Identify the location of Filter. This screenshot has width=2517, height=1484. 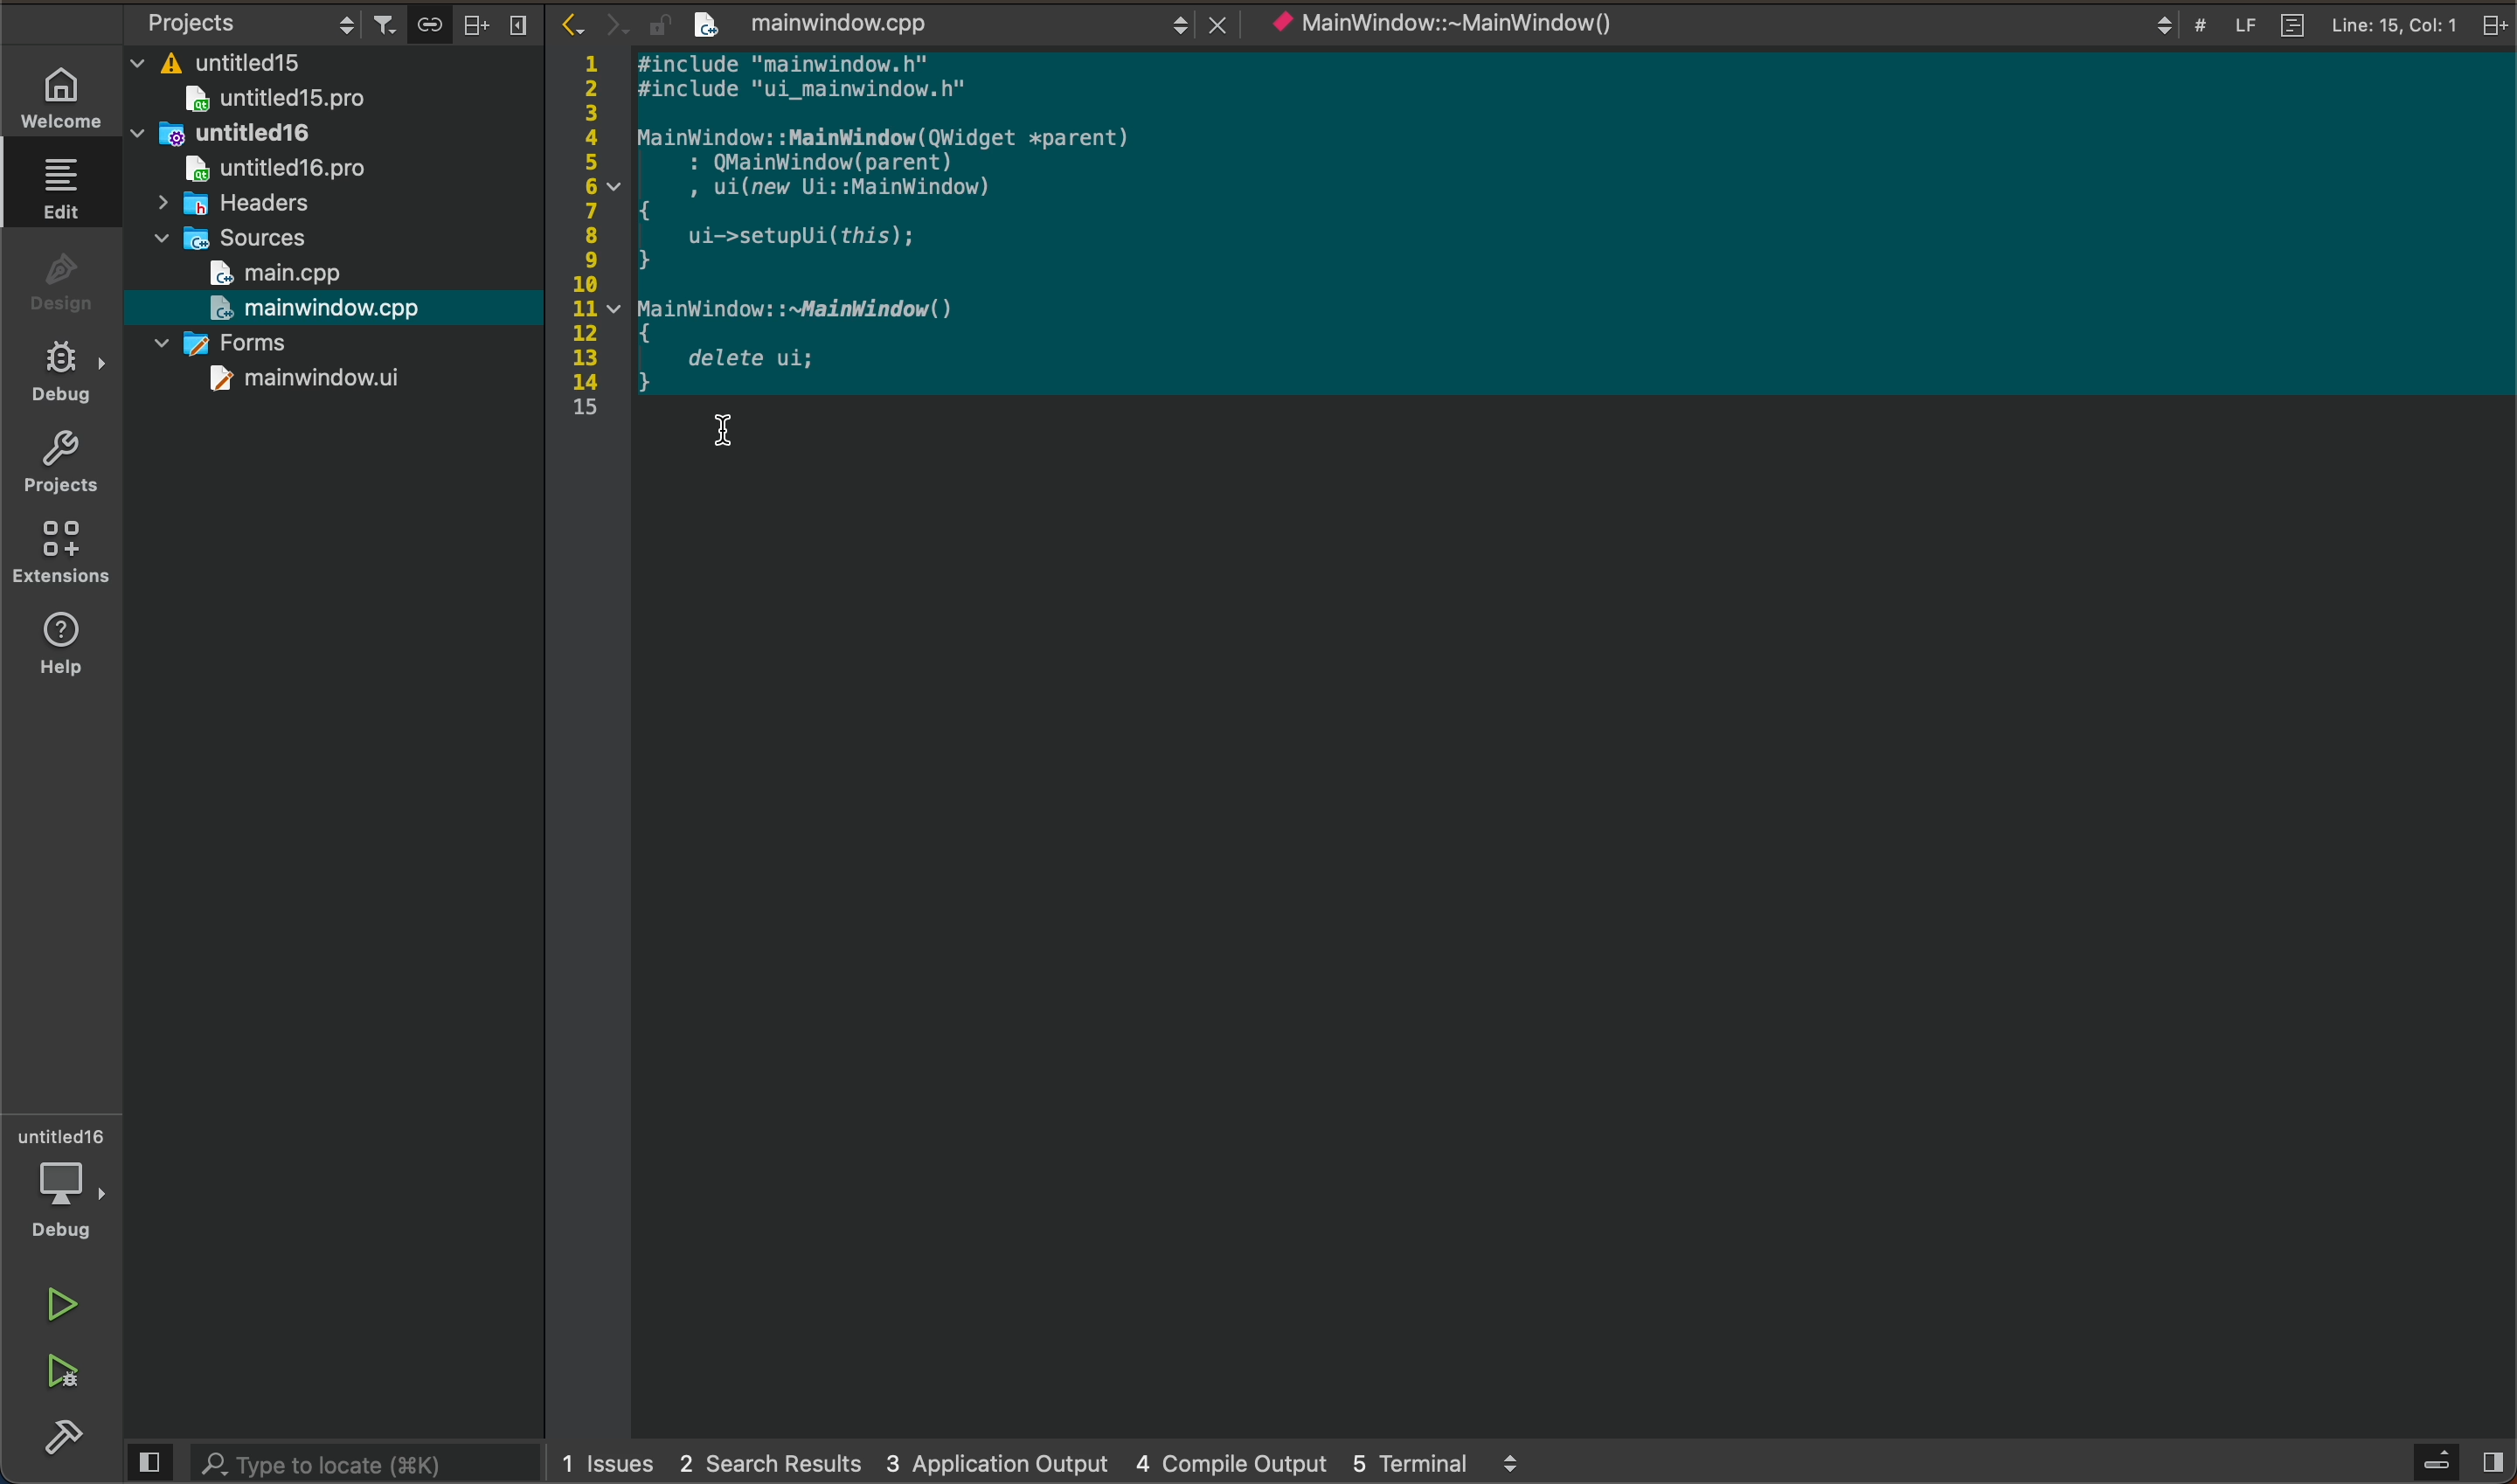
(384, 18).